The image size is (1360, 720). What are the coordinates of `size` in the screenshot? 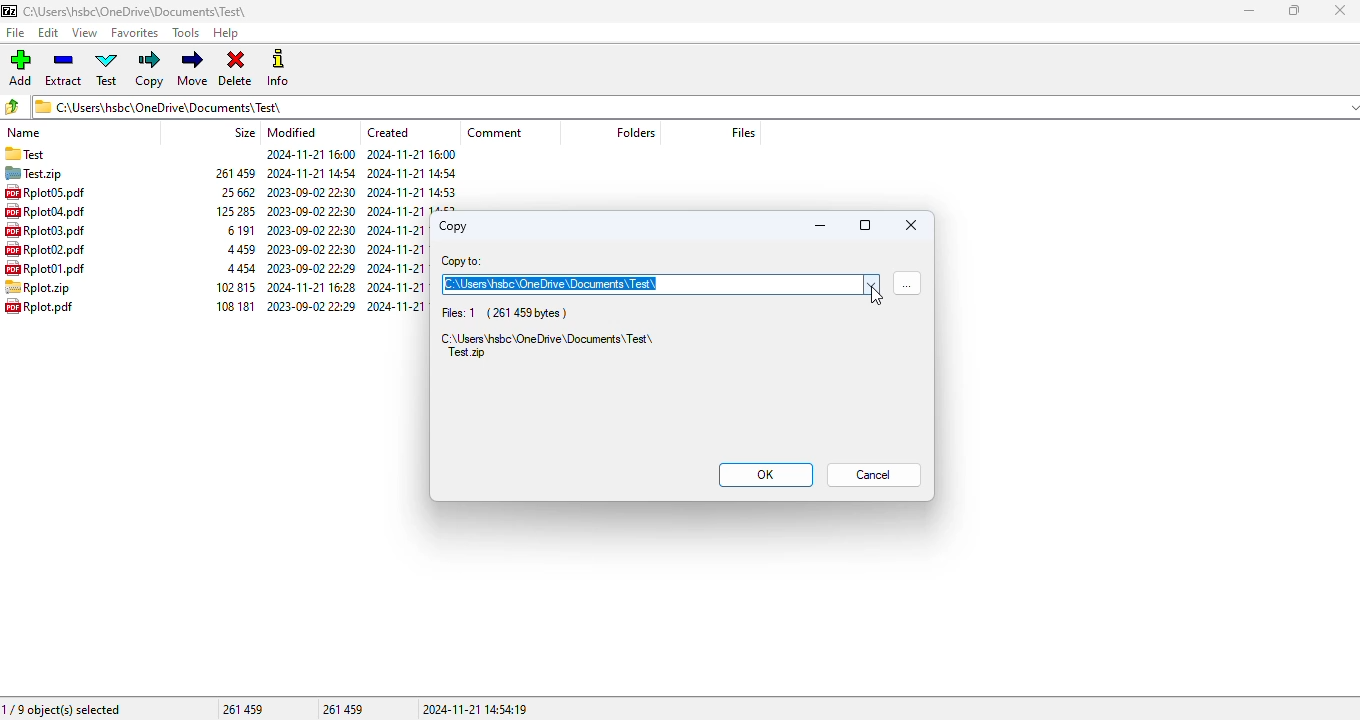 It's located at (234, 305).